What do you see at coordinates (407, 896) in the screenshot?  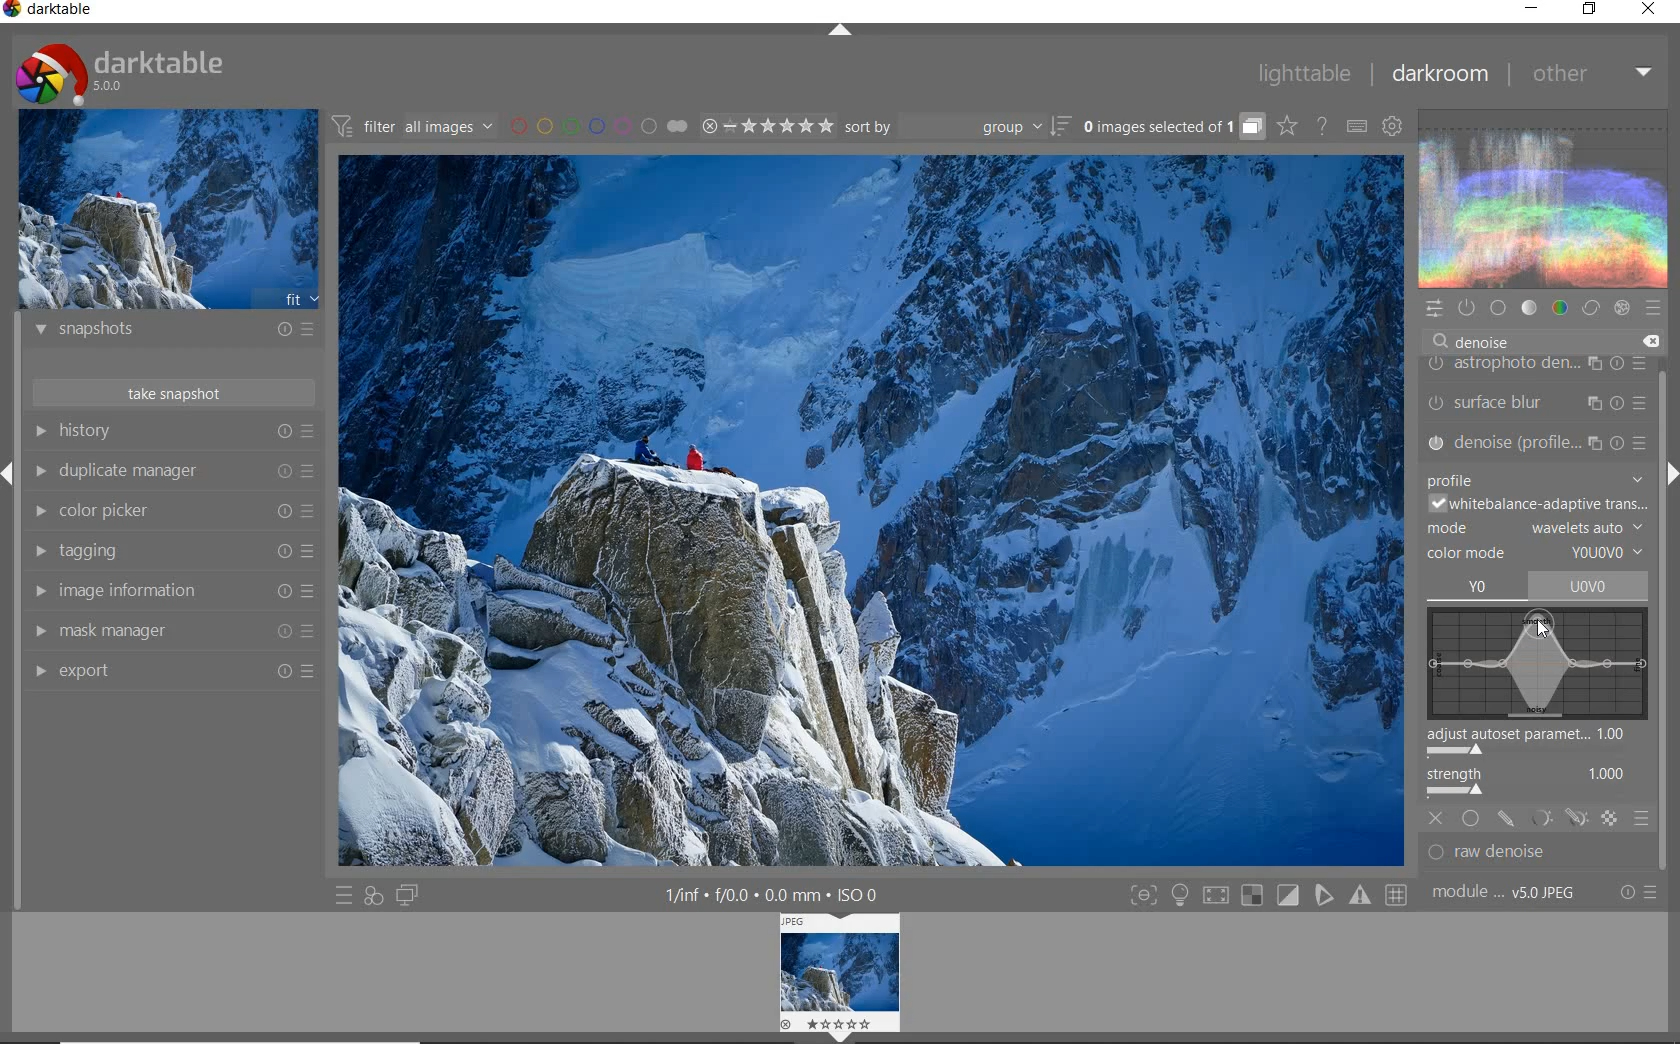 I see `display a second darkroom image window` at bounding box center [407, 896].